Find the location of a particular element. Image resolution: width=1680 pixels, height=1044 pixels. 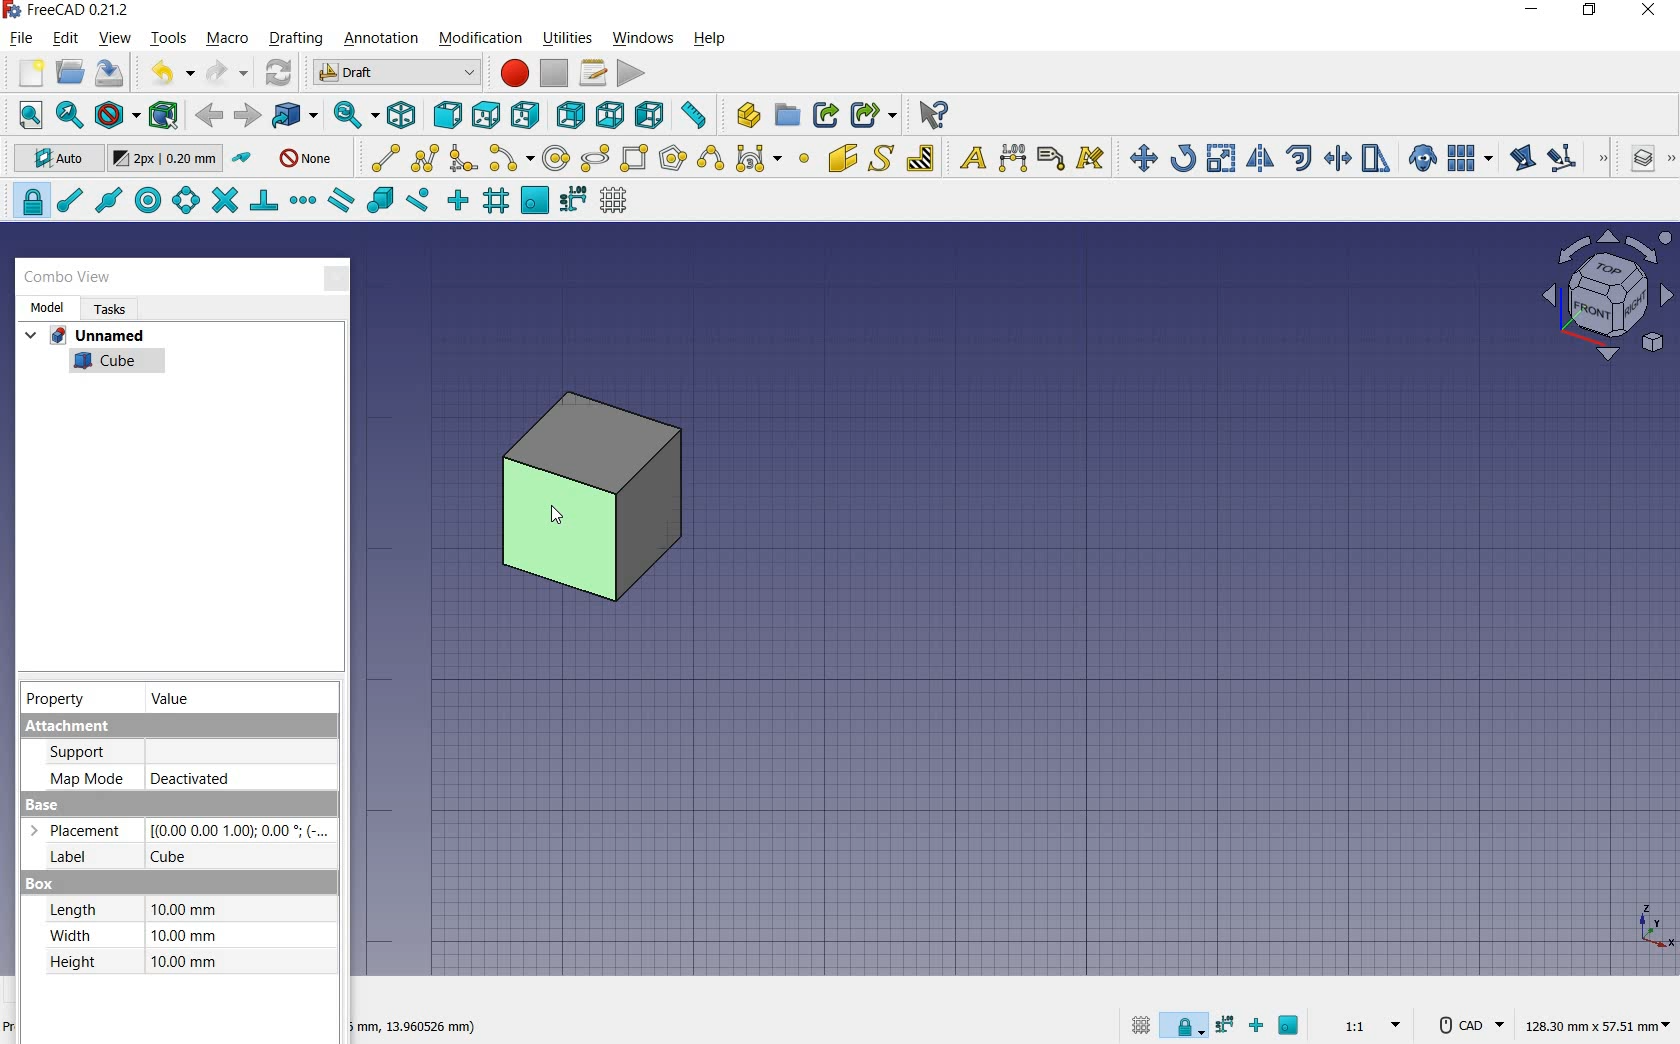

manage layers is located at coordinates (1644, 160).